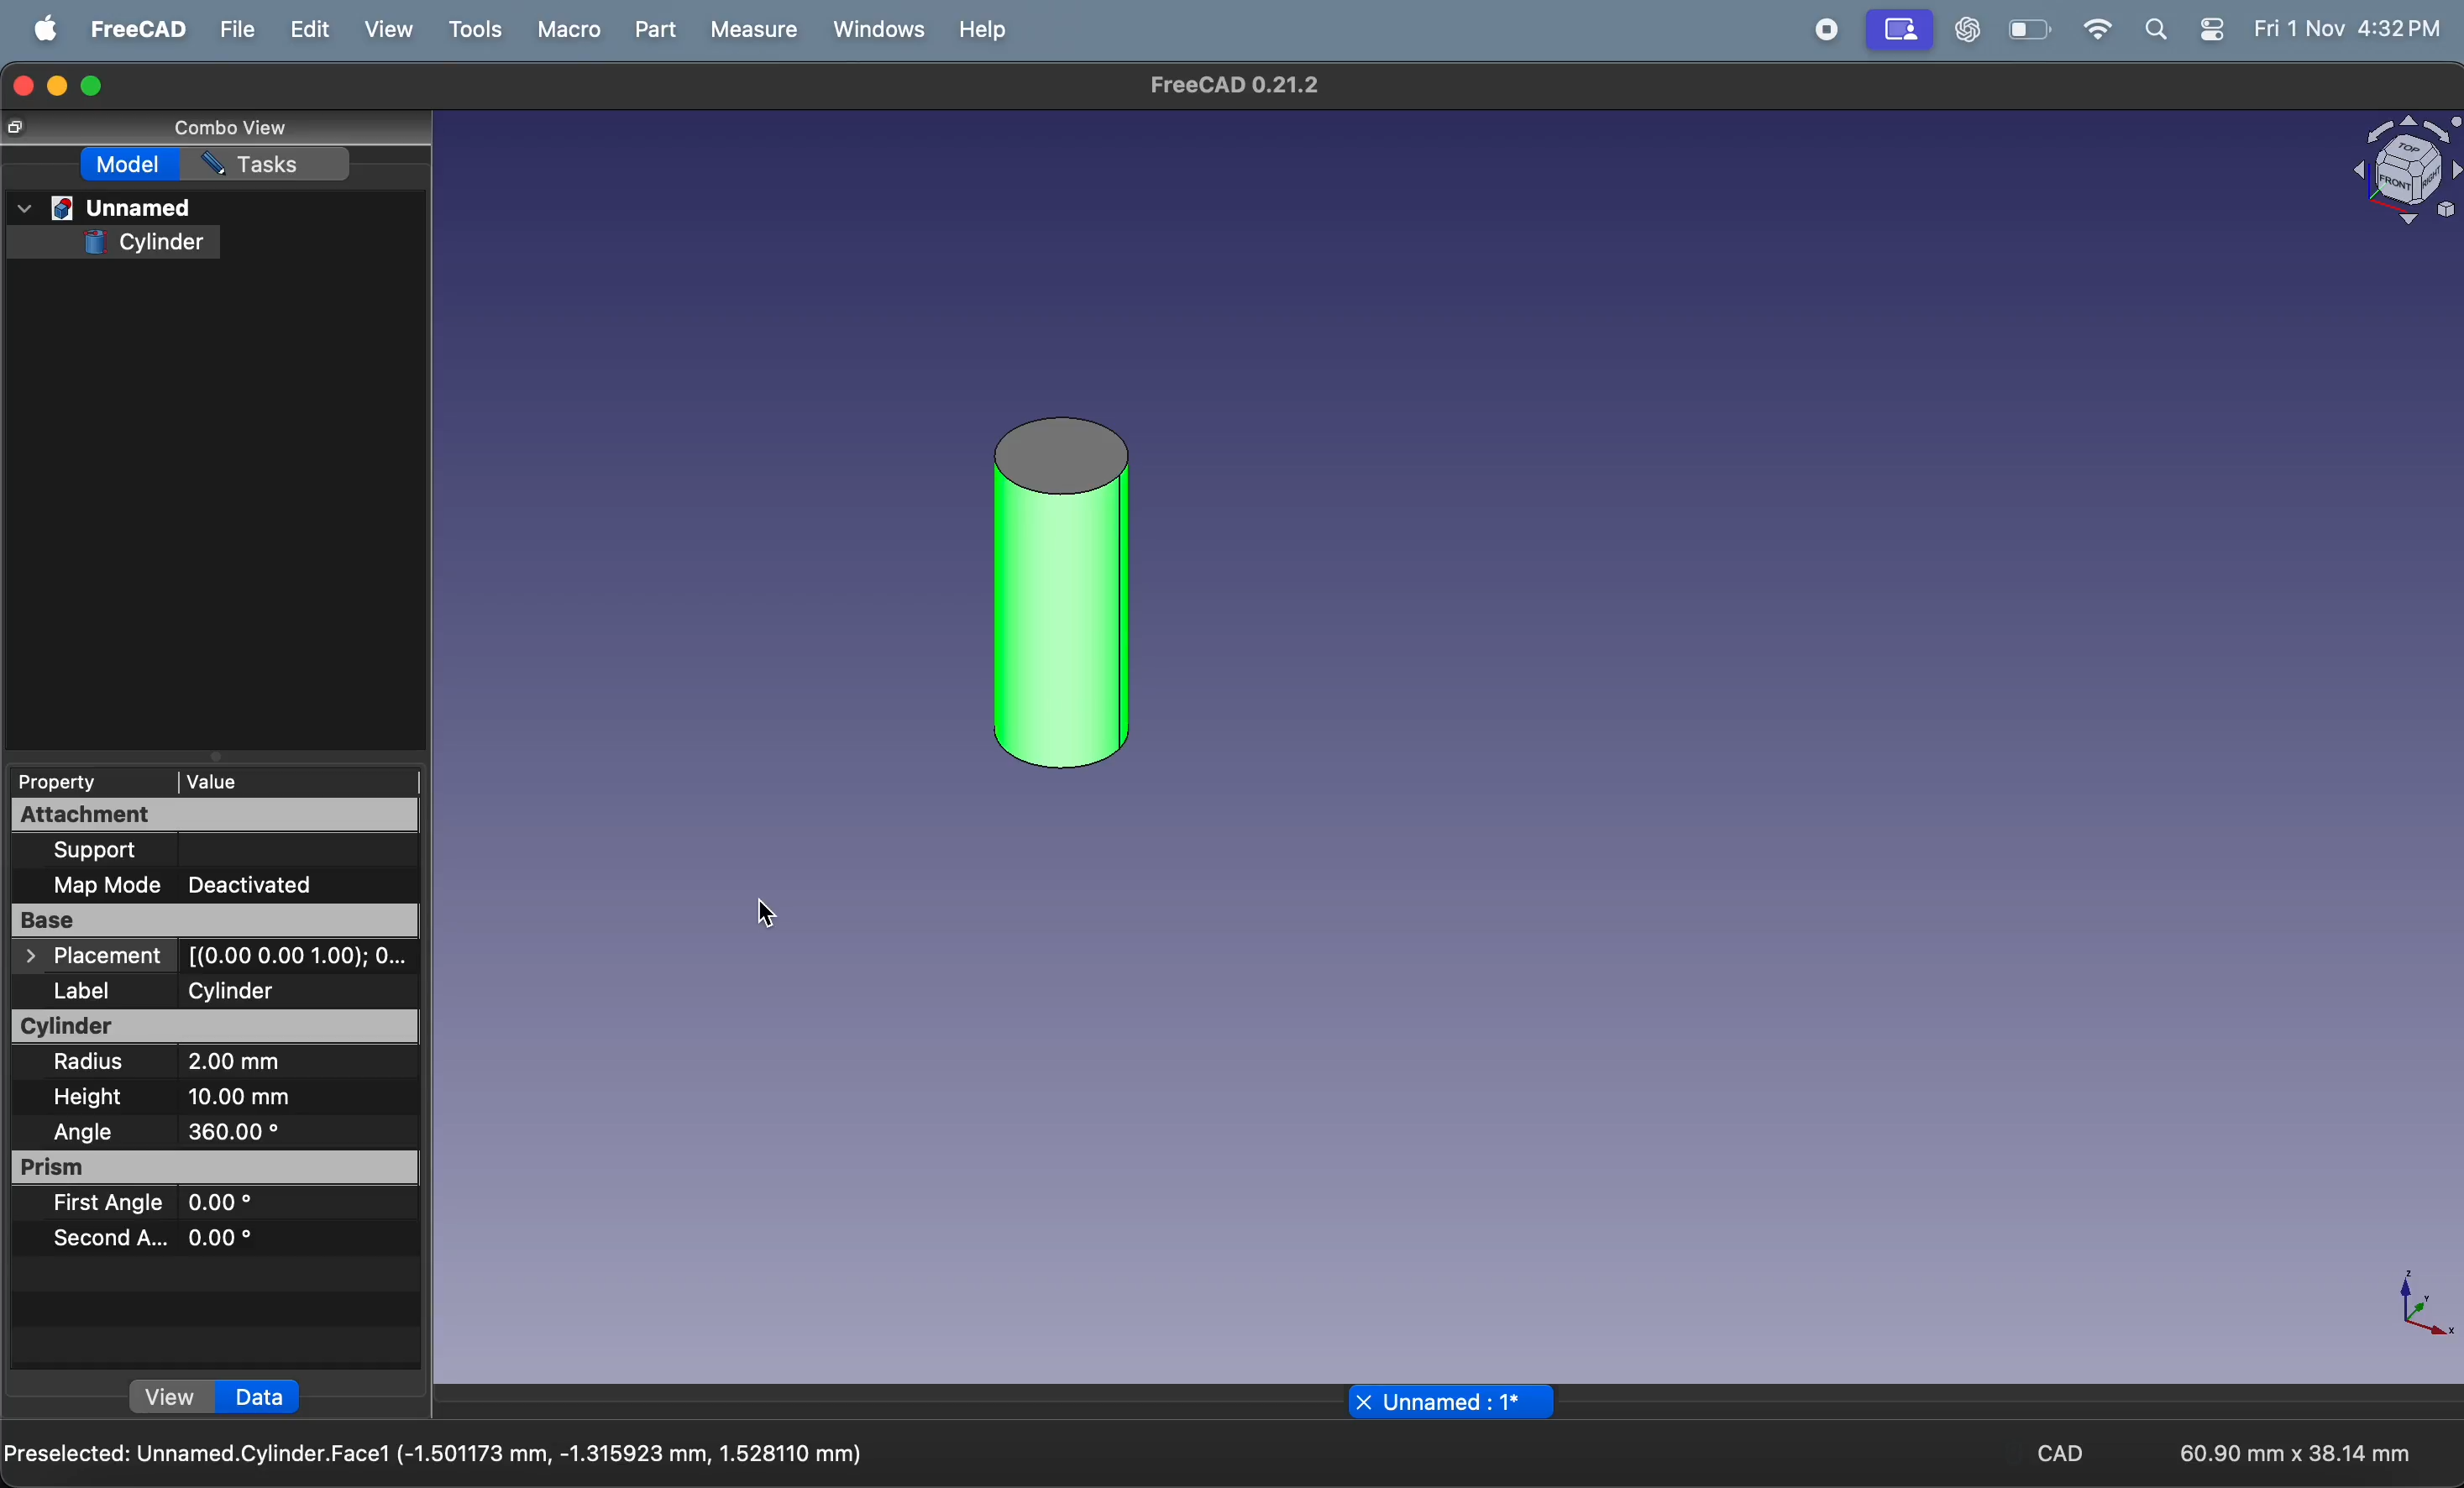 This screenshot has width=2464, height=1488. Describe the element at coordinates (569, 31) in the screenshot. I see `macro` at that location.